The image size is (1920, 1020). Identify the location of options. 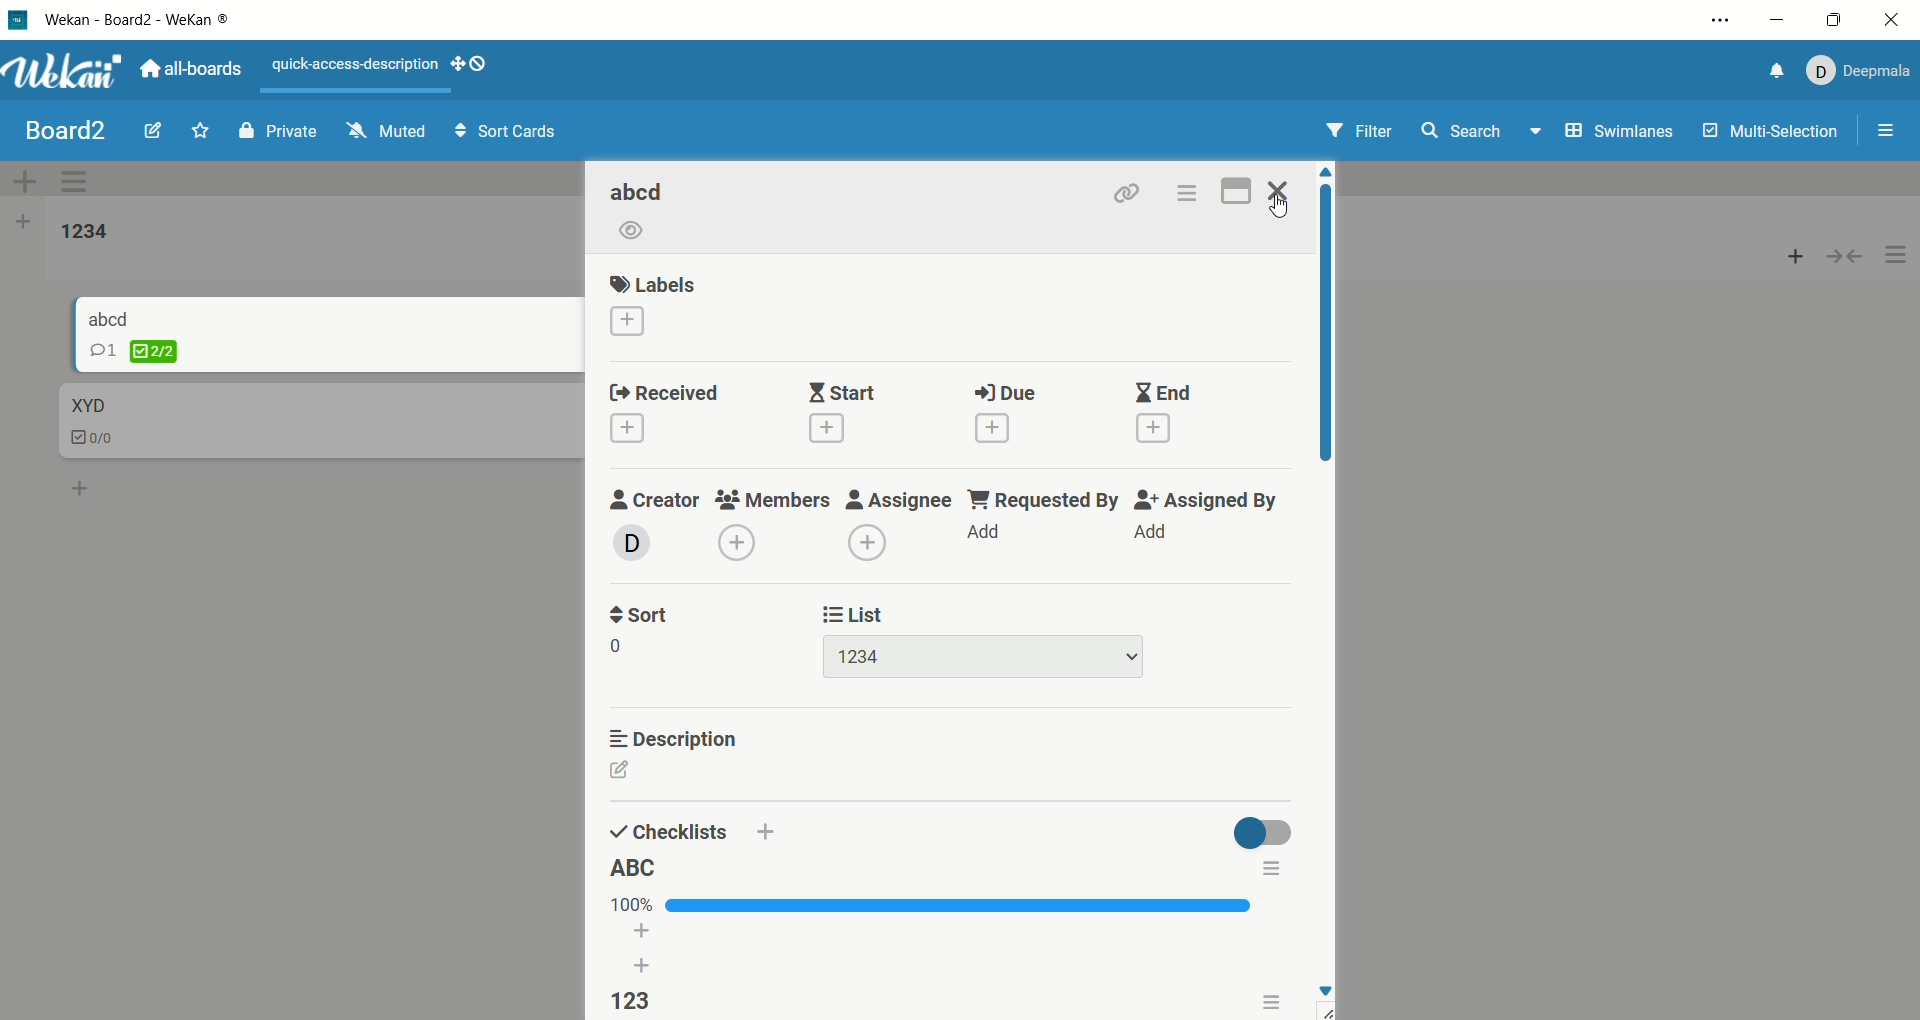
(1897, 256).